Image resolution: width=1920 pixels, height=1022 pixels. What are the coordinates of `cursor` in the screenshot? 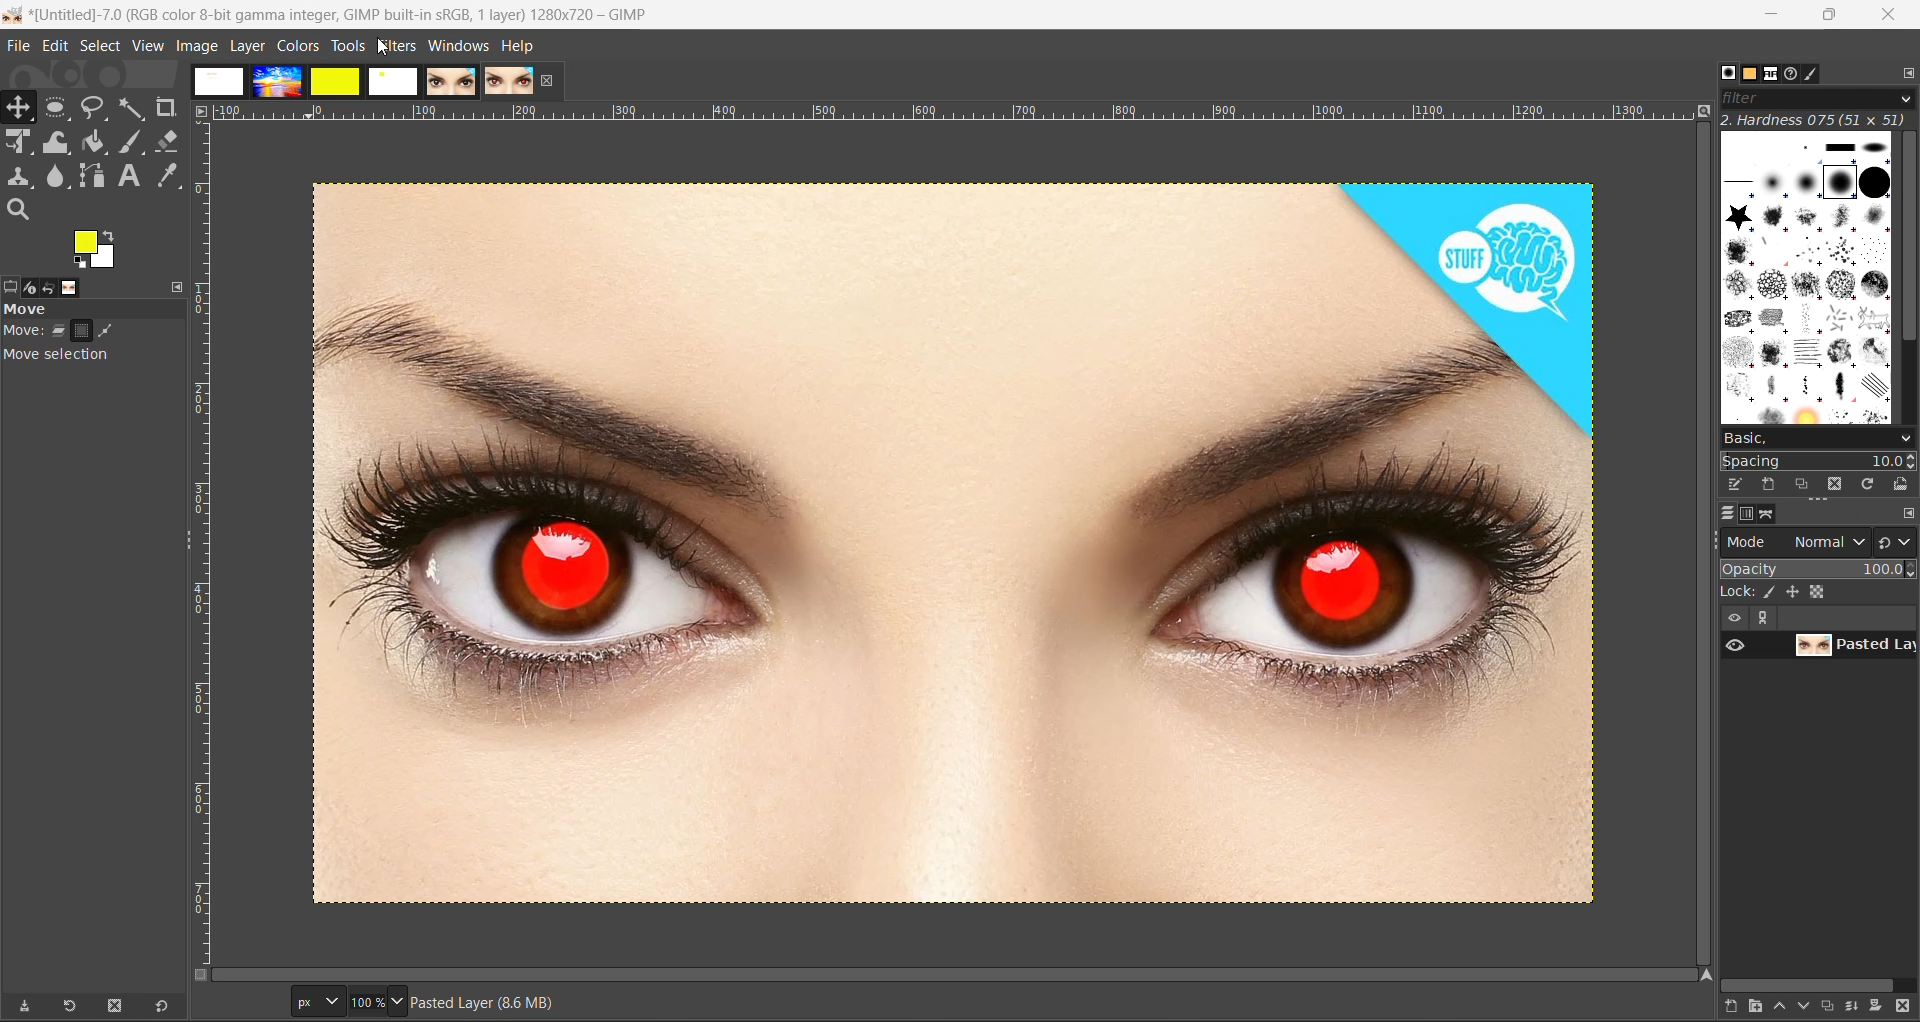 It's located at (381, 47).